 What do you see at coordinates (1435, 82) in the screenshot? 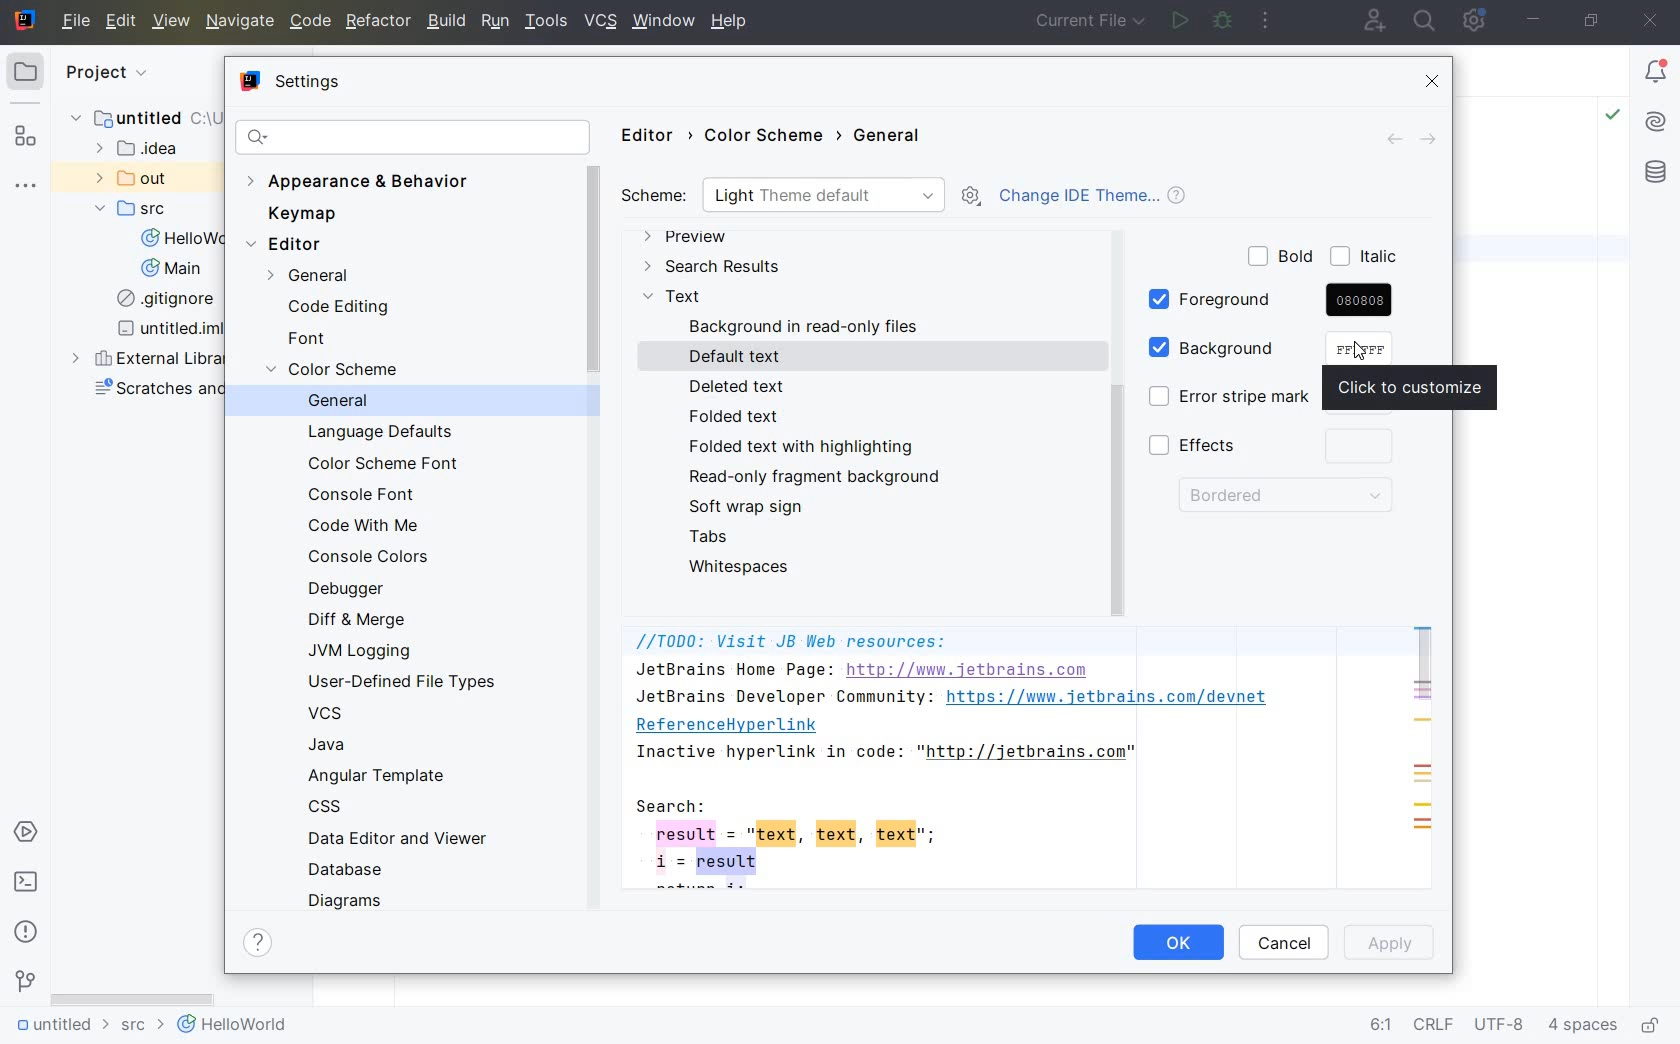
I see `CLOSE` at bounding box center [1435, 82].